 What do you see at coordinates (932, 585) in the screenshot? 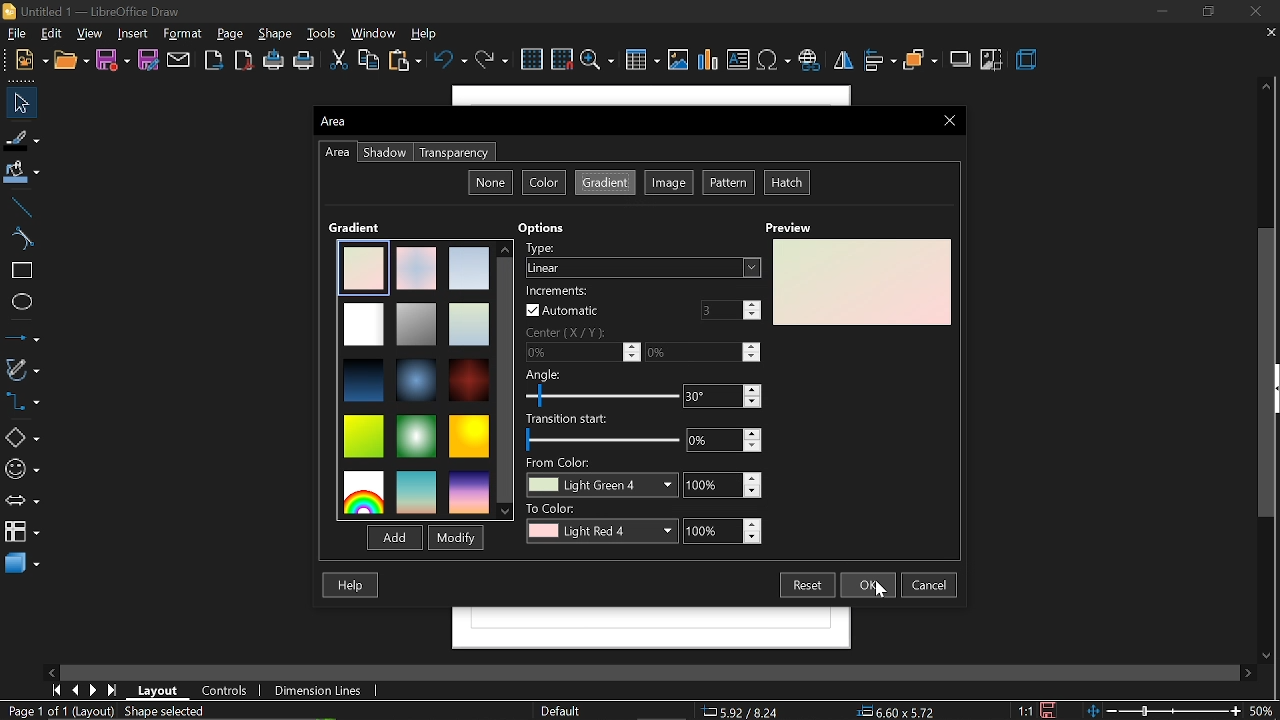
I see `cancel` at bounding box center [932, 585].